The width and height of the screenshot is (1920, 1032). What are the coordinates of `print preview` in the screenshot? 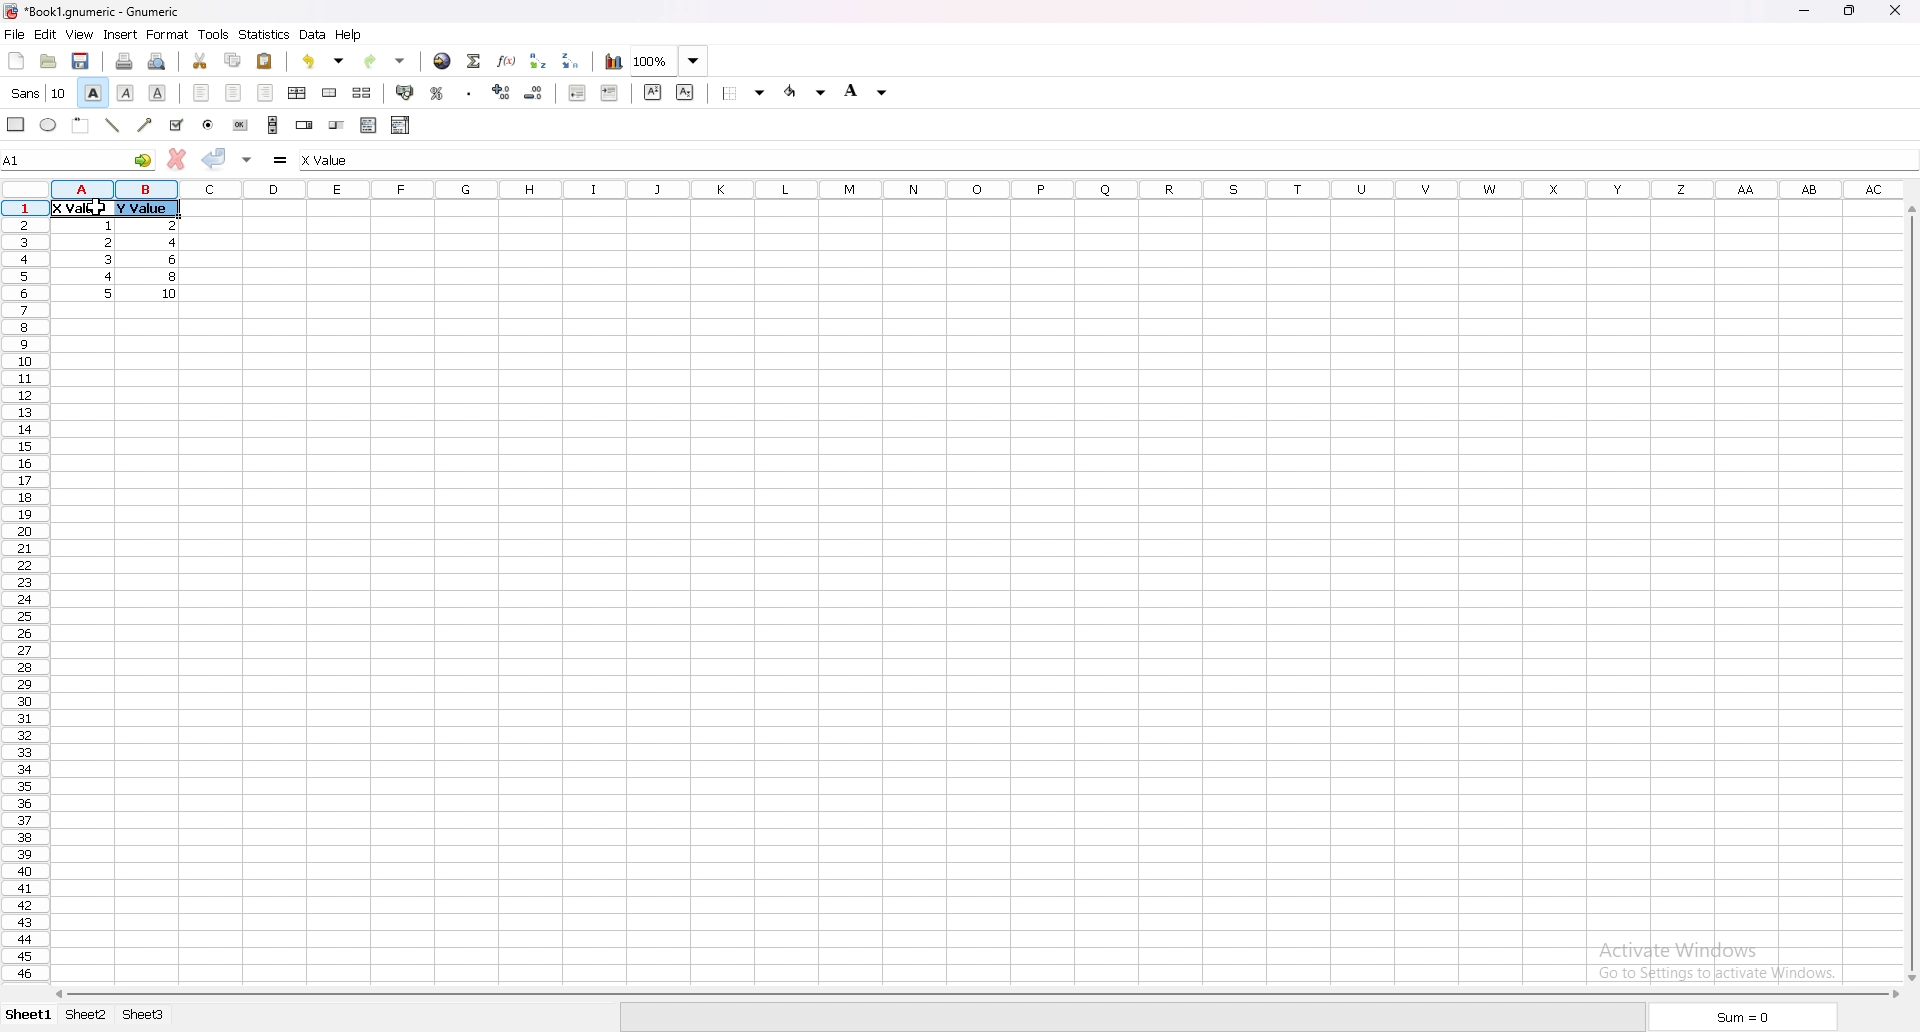 It's located at (158, 61).